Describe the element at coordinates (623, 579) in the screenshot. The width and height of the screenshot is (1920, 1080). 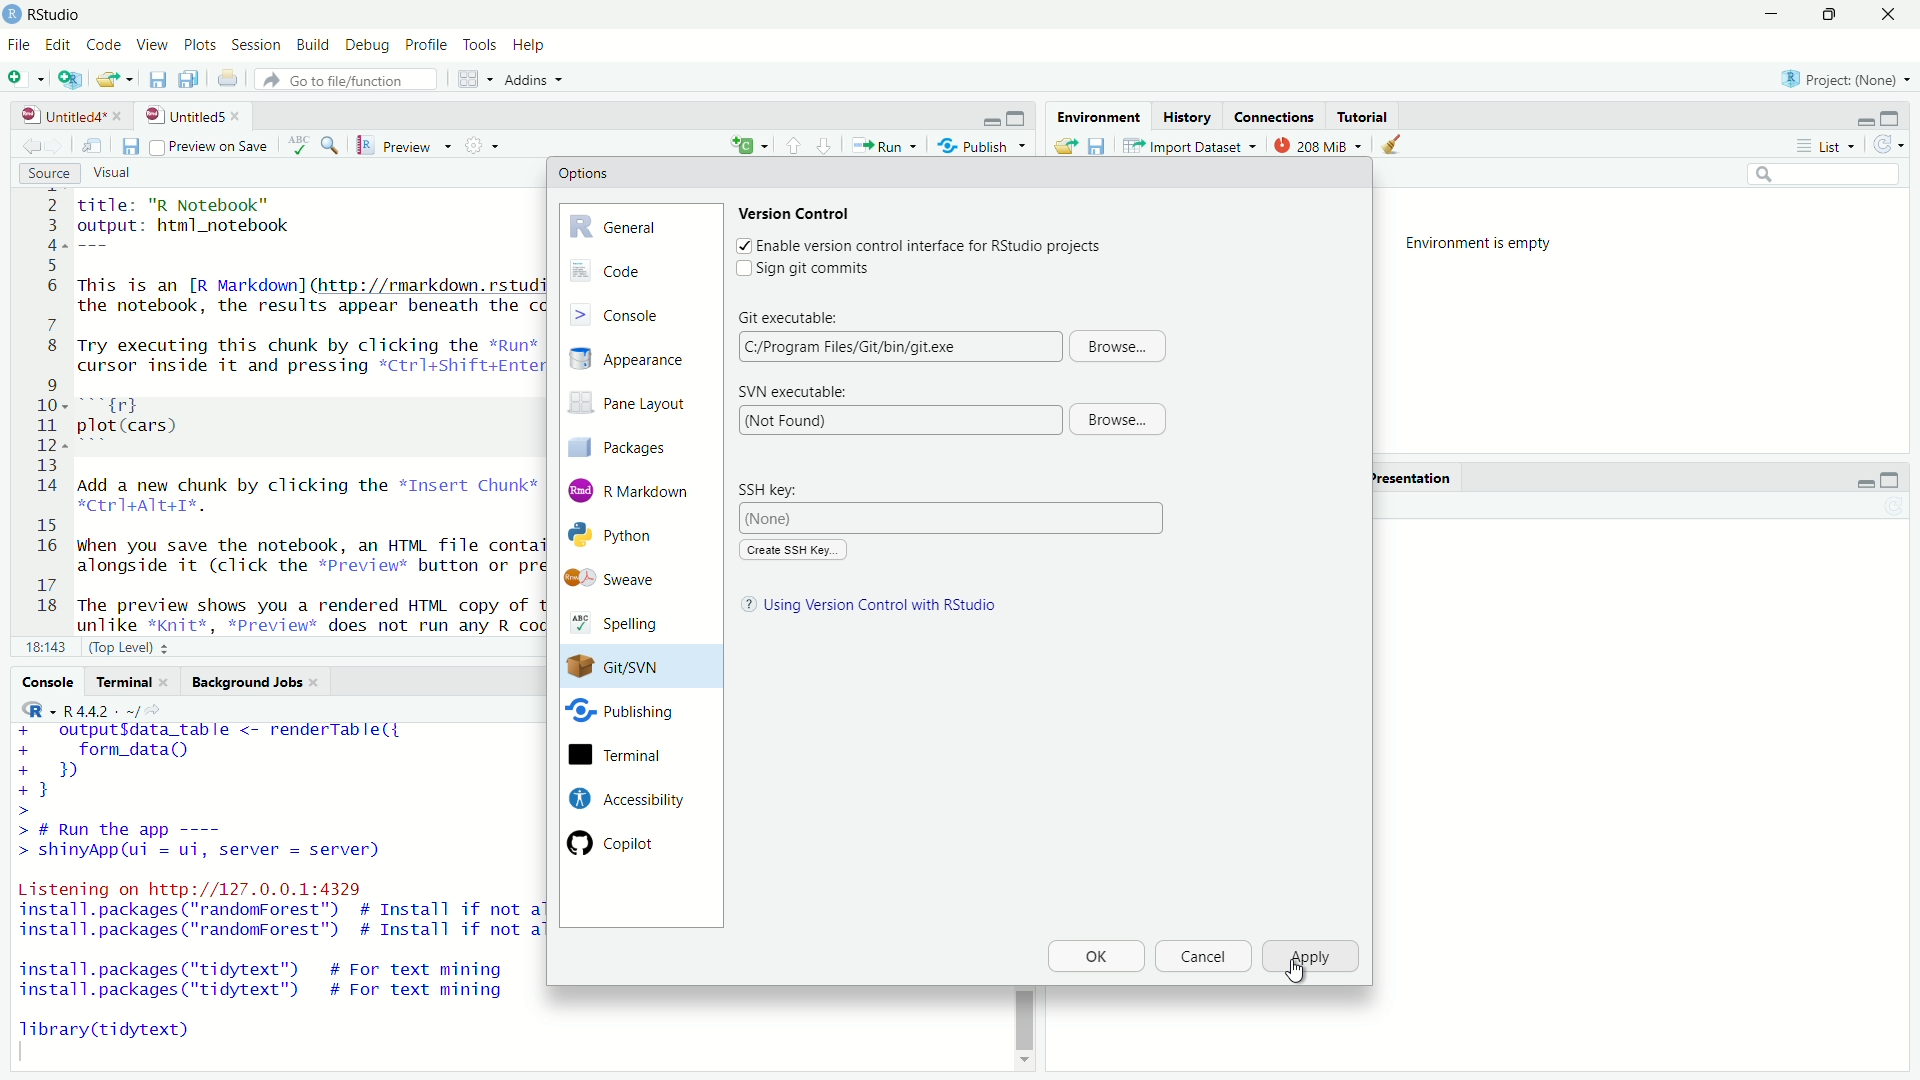
I see `Sweave` at that location.